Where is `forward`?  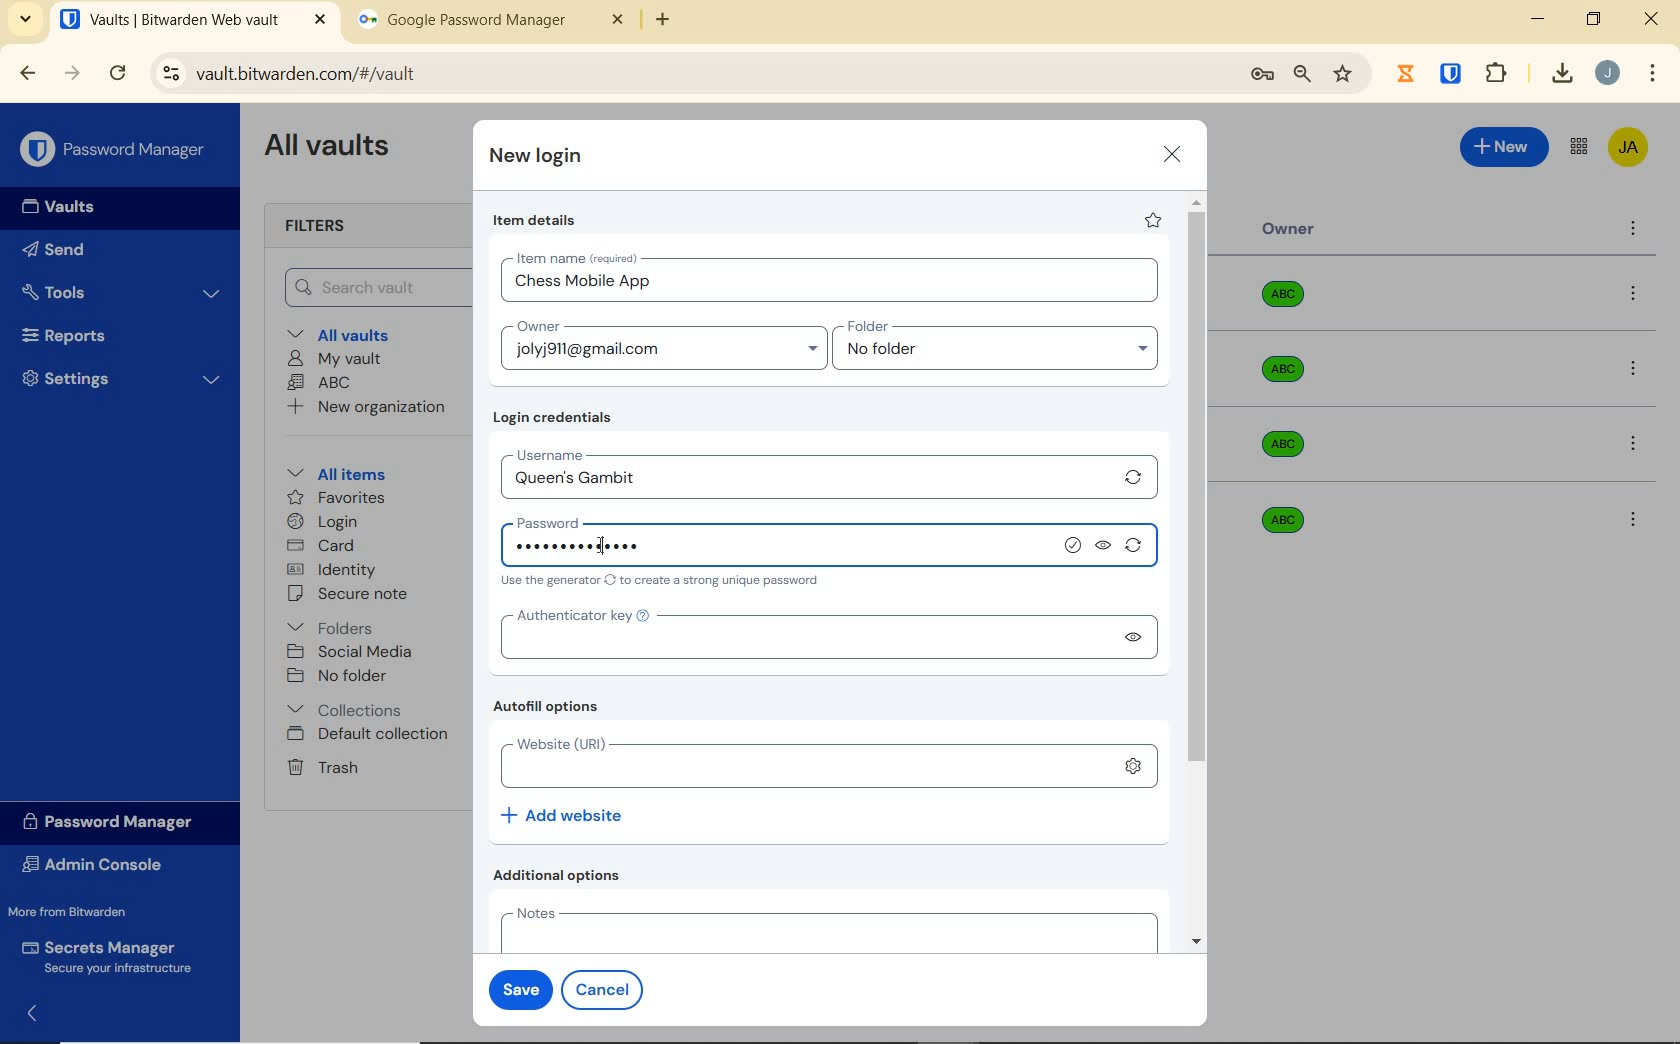 forward is located at coordinates (73, 73).